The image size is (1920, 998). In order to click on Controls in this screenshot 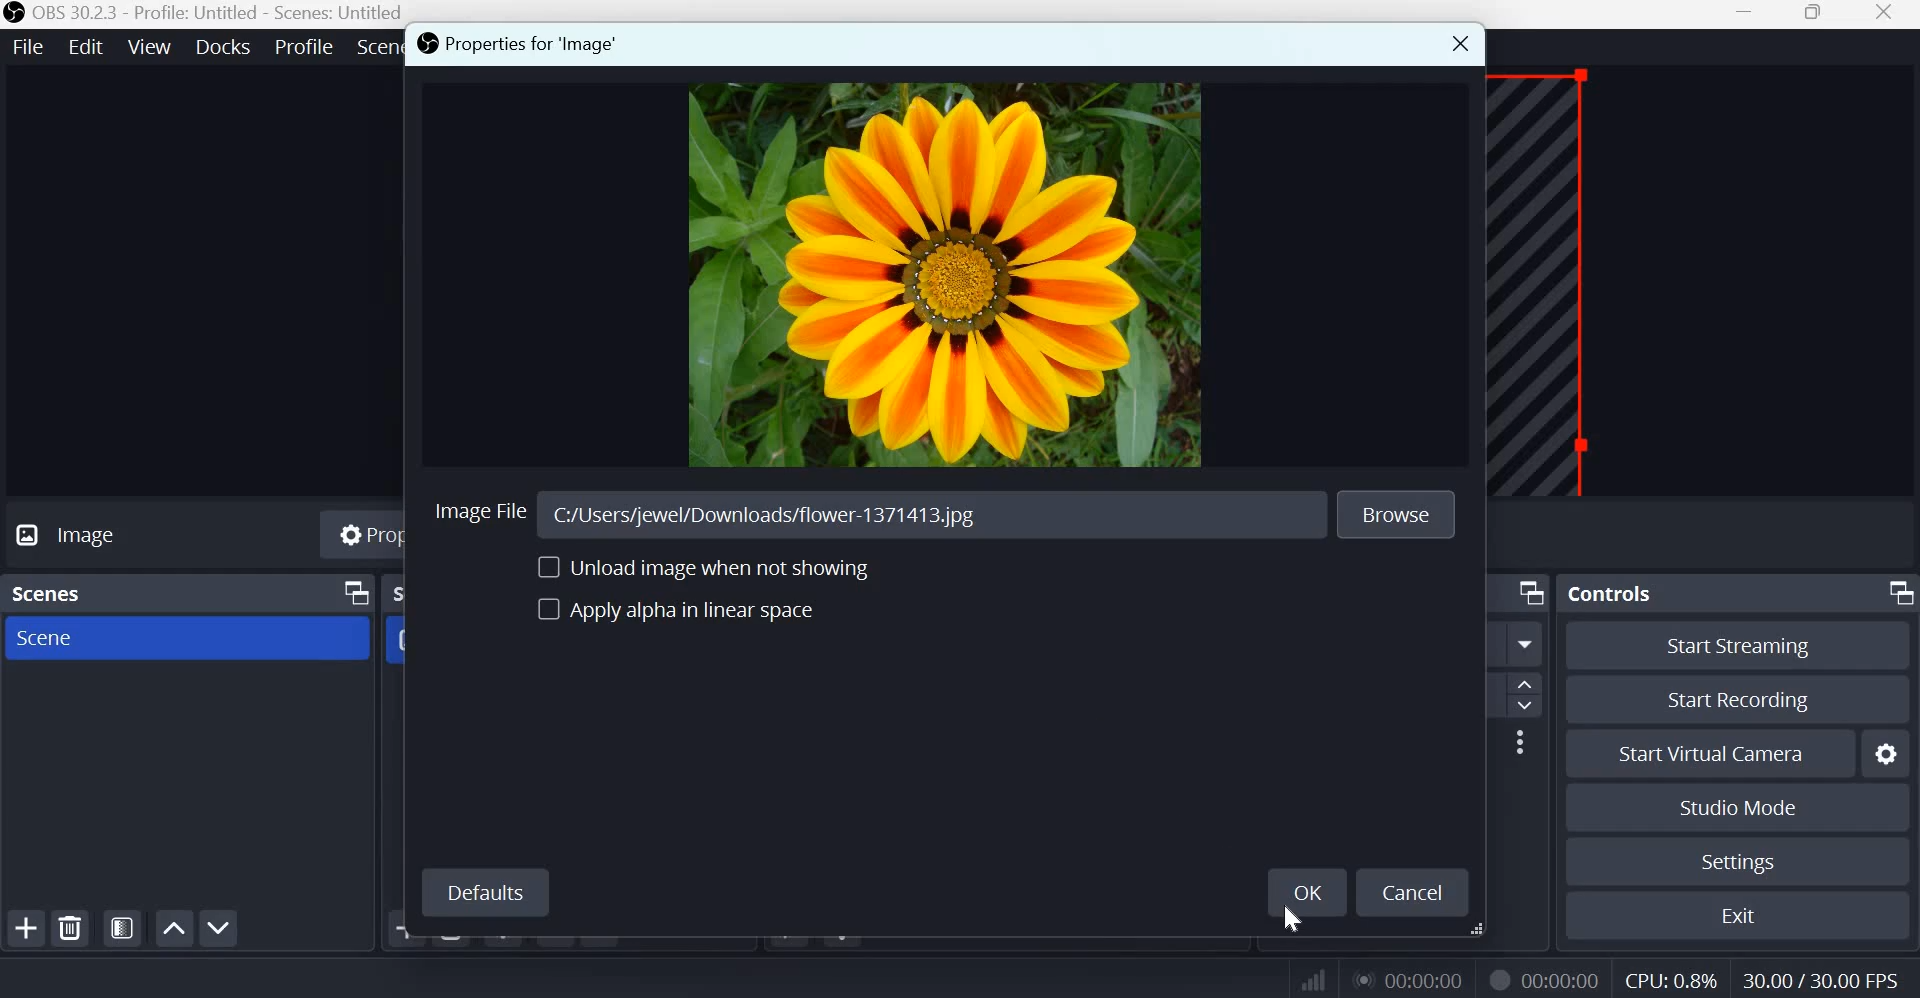, I will do `click(1610, 592)`.